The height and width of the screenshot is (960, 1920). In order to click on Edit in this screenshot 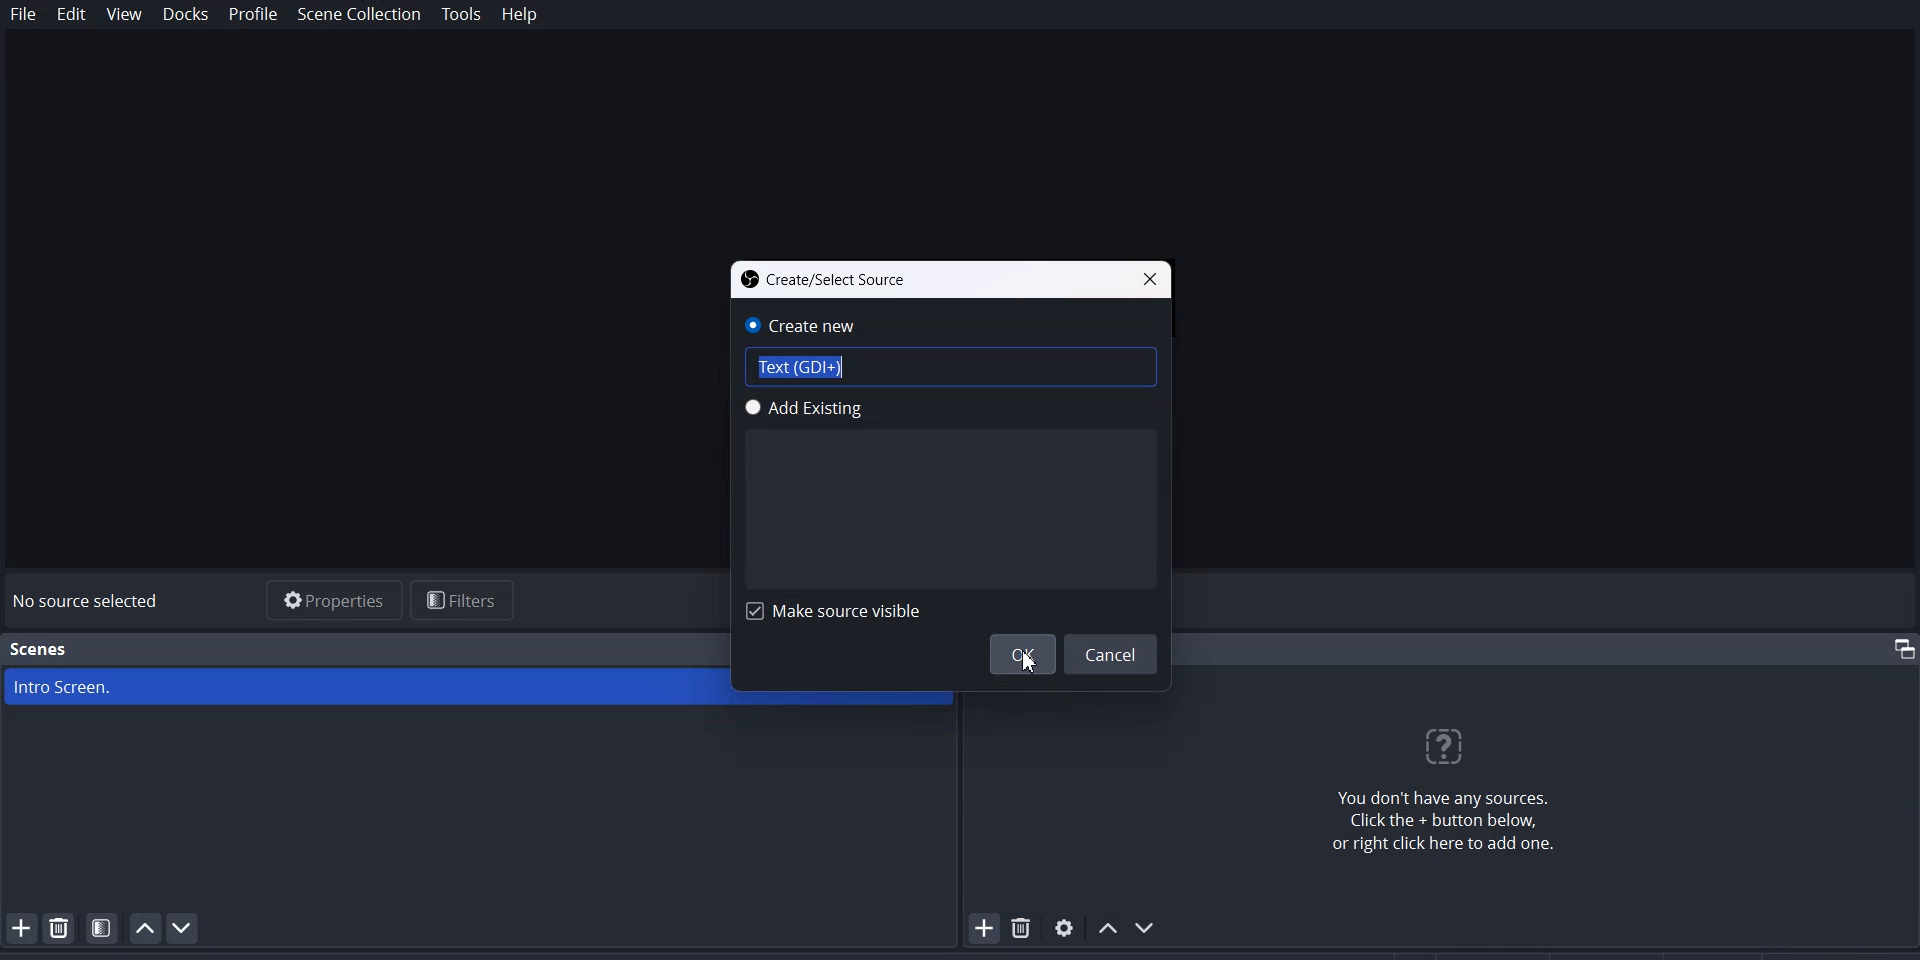, I will do `click(72, 16)`.